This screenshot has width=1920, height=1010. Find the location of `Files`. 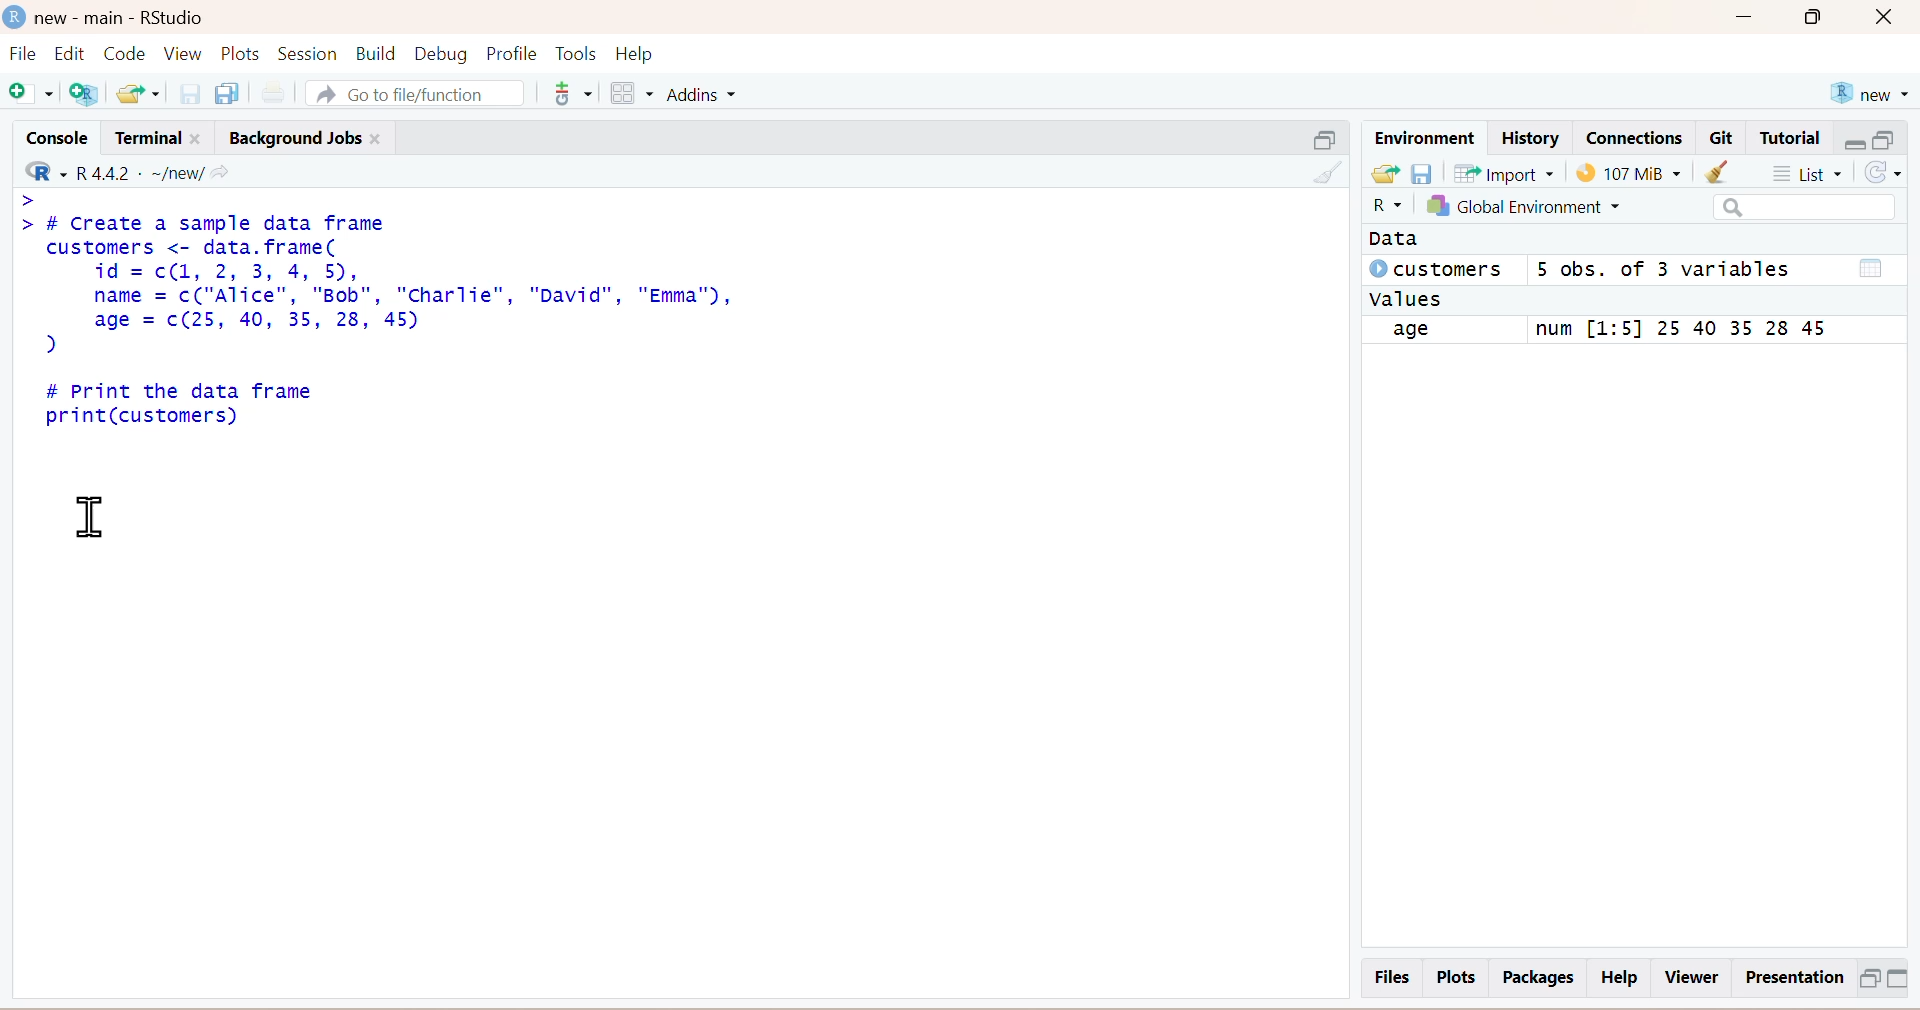

Files is located at coordinates (1389, 976).